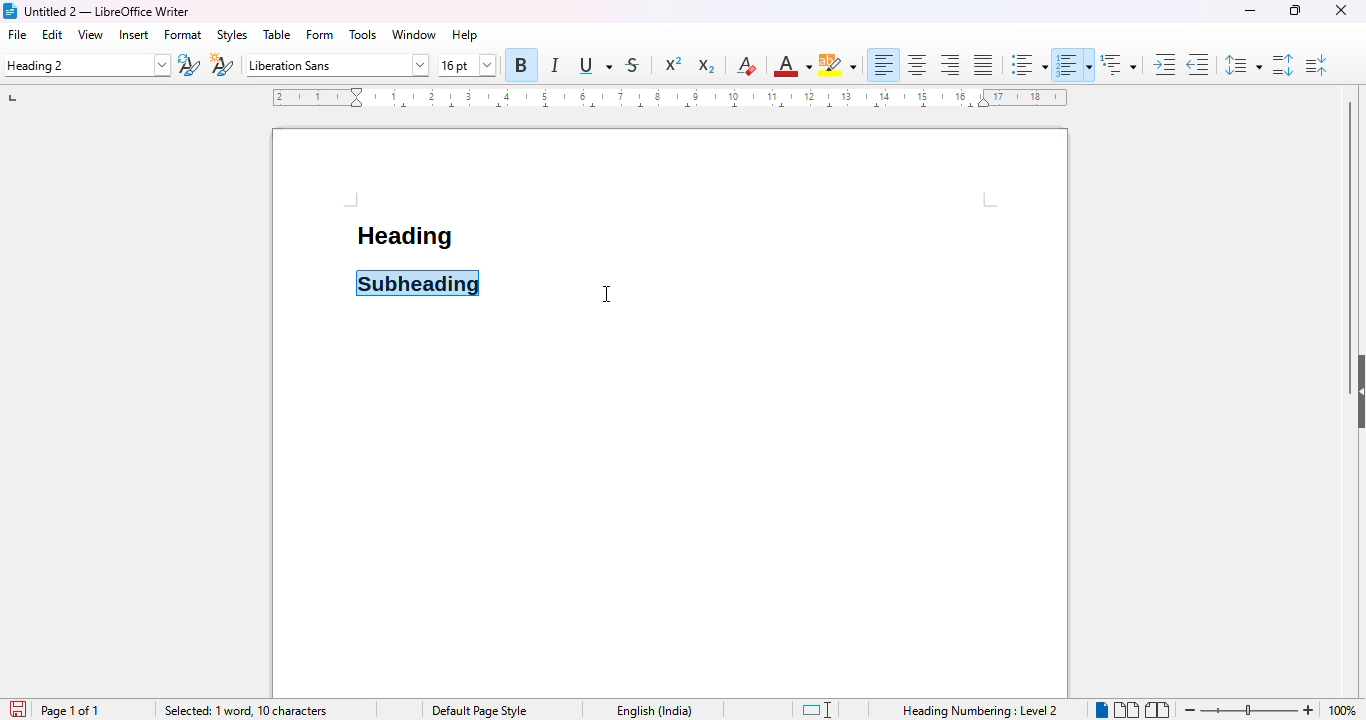 The width and height of the screenshot is (1366, 720). What do you see at coordinates (464, 35) in the screenshot?
I see `help` at bounding box center [464, 35].